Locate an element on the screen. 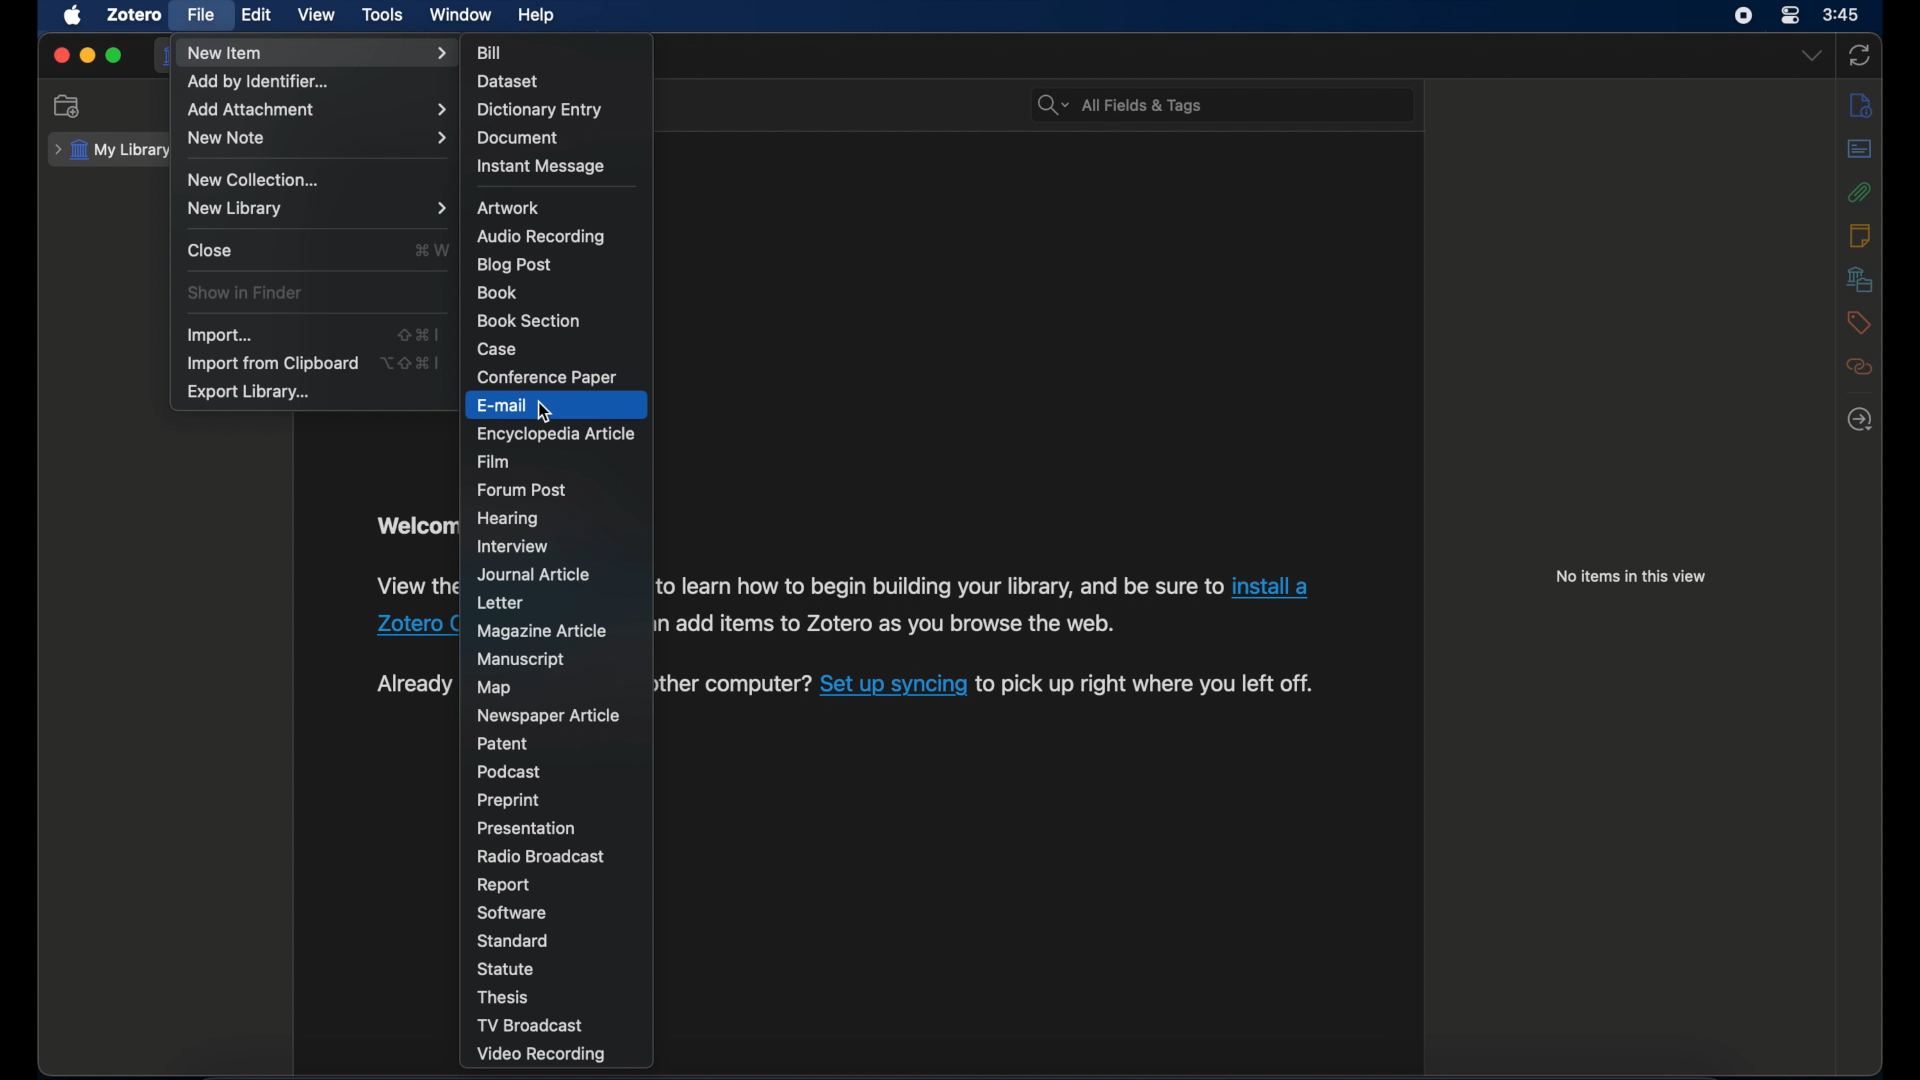  instant message is located at coordinates (540, 167).